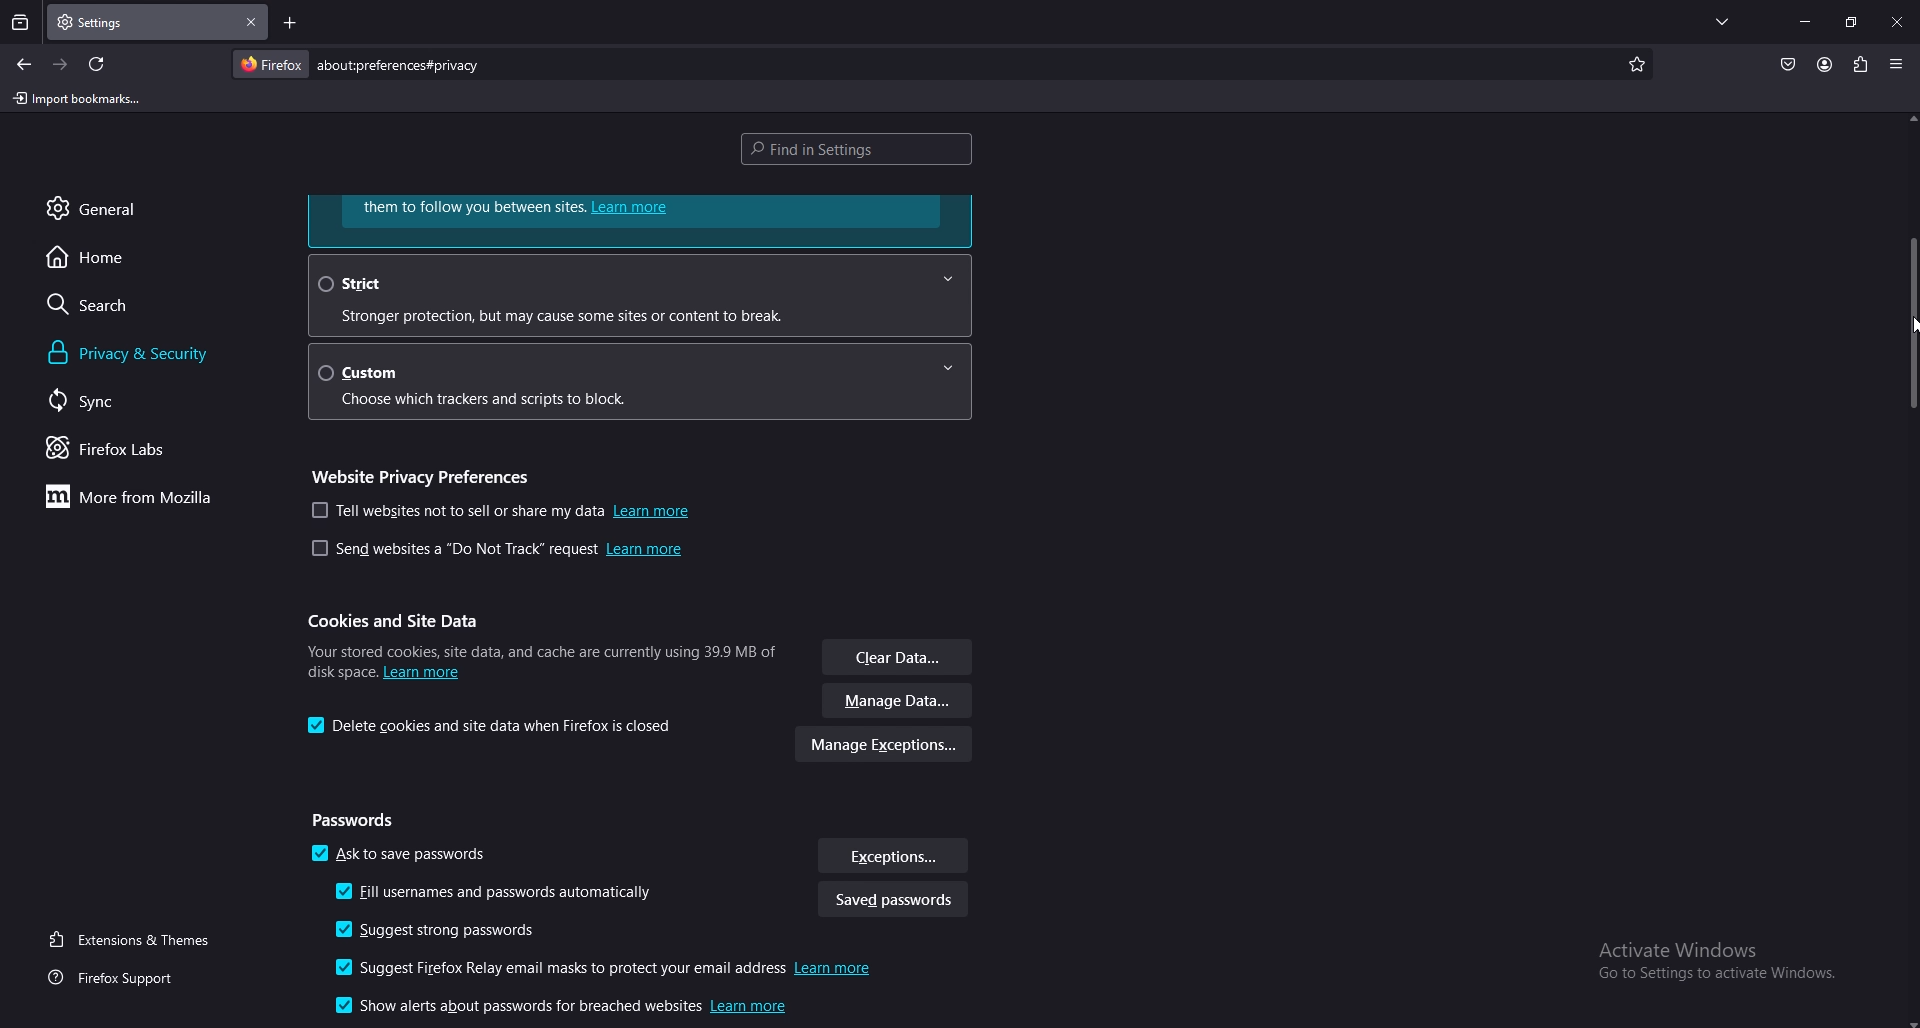 This screenshot has width=1920, height=1028. Describe the element at coordinates (496, 552) in the screenshot. I see `send website do not track request` at that location.